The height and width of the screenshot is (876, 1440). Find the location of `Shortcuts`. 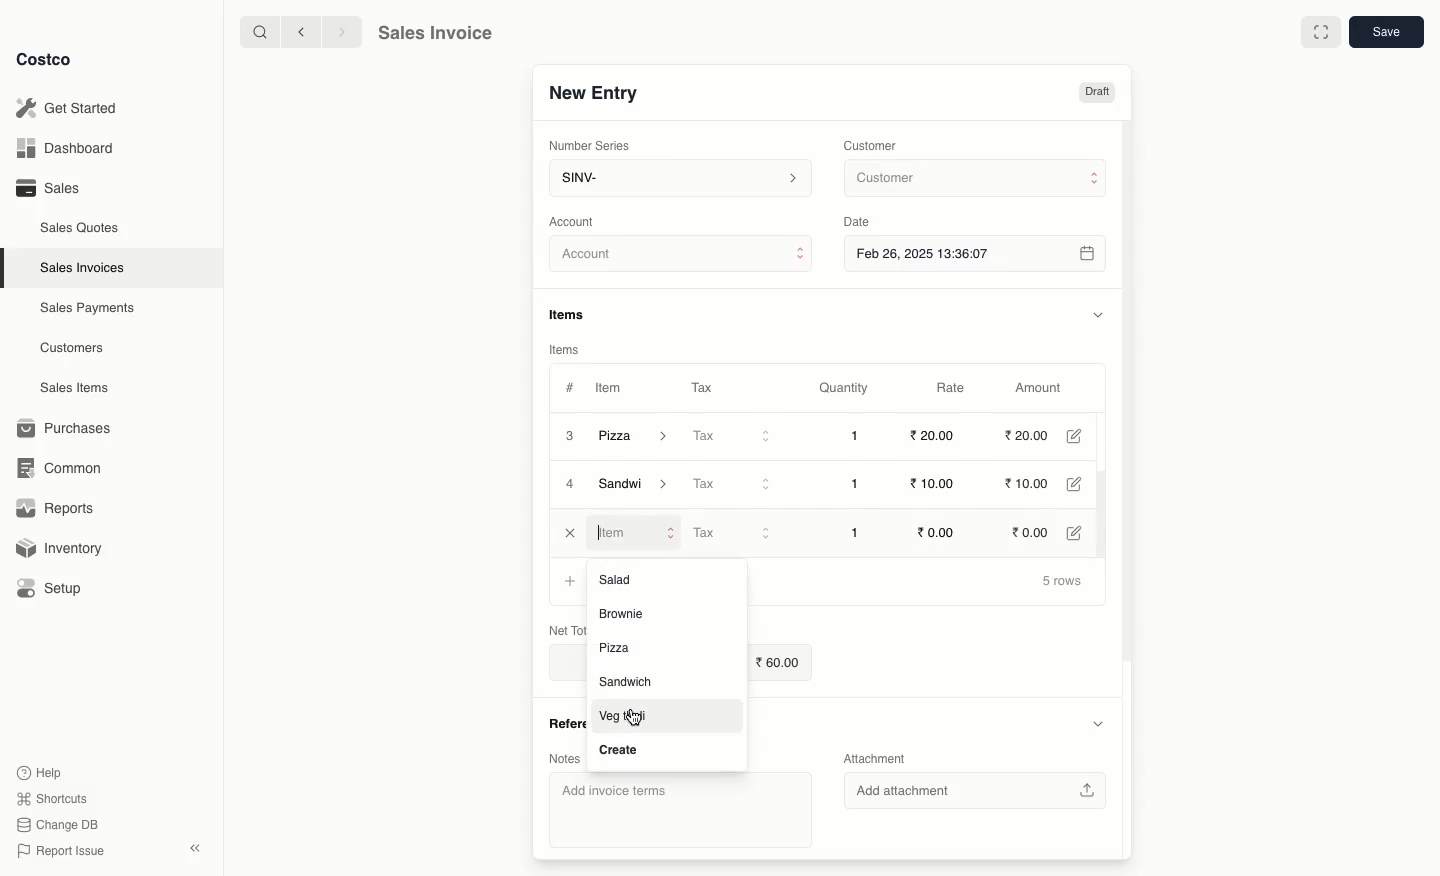

Shortcuts is located at coordinates (51, 799).